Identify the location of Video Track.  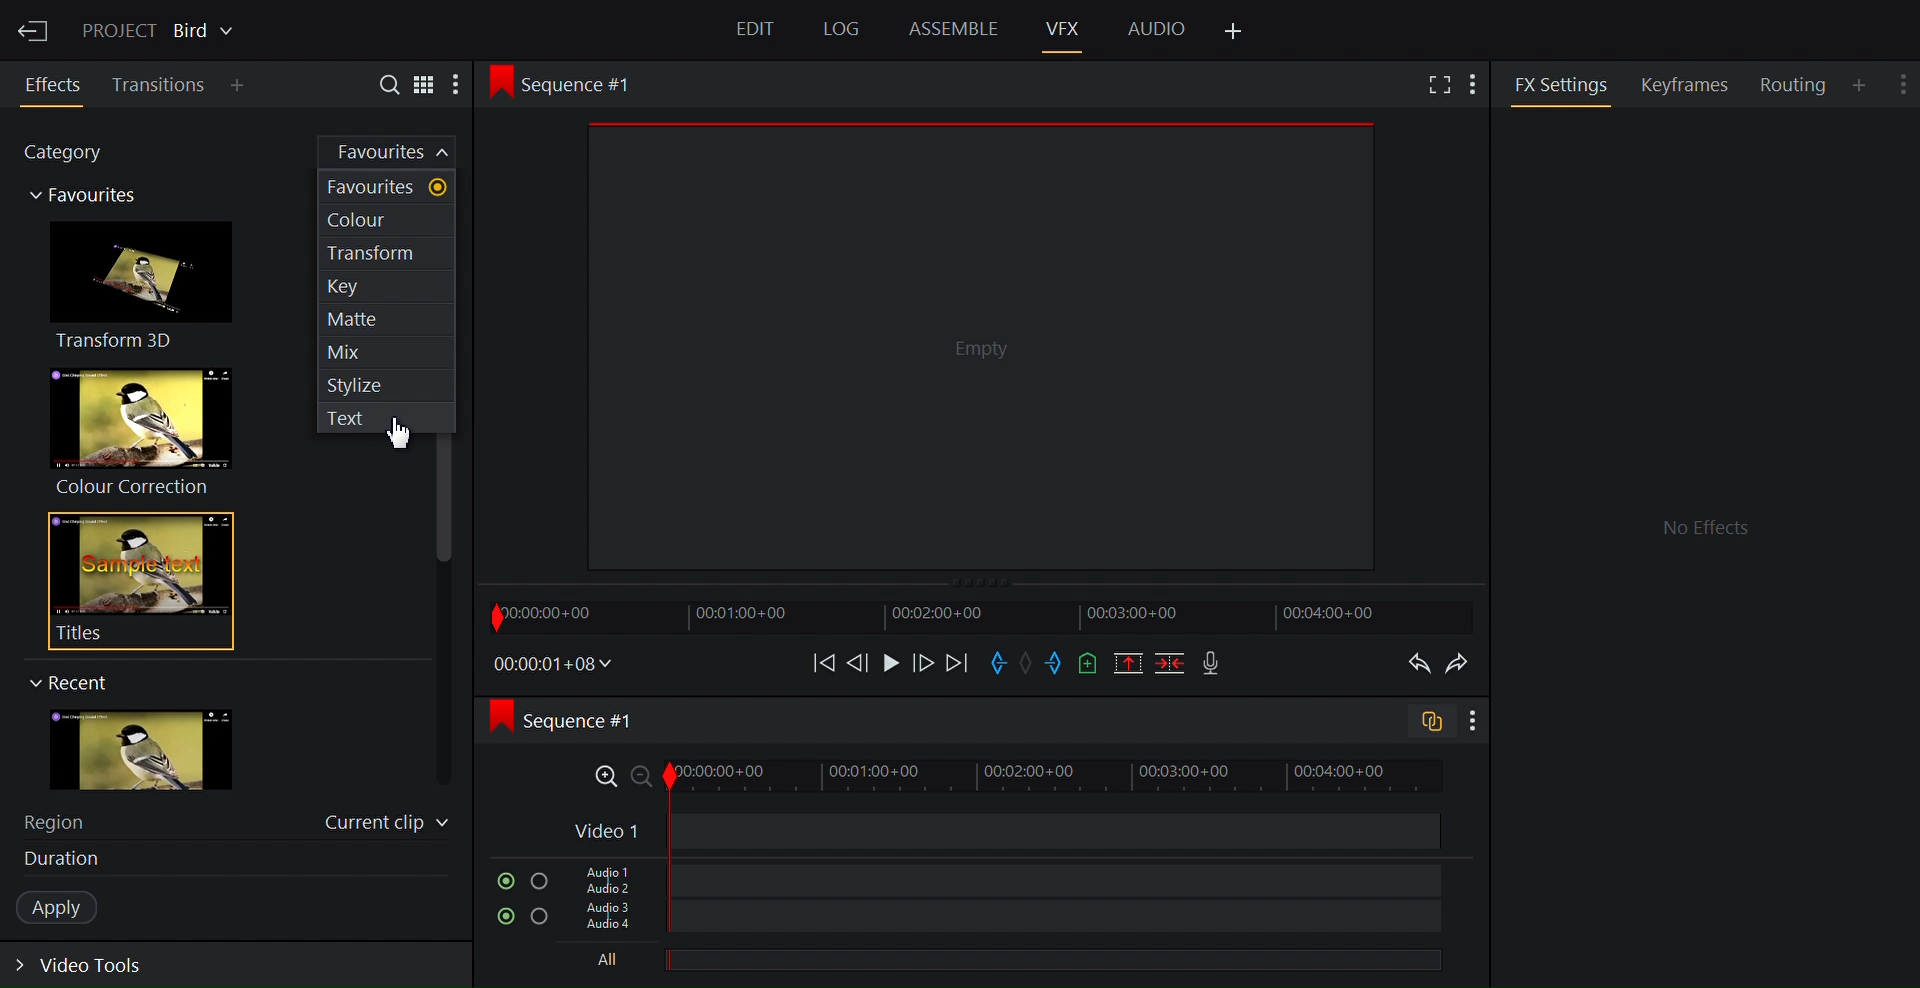
(998, 833).